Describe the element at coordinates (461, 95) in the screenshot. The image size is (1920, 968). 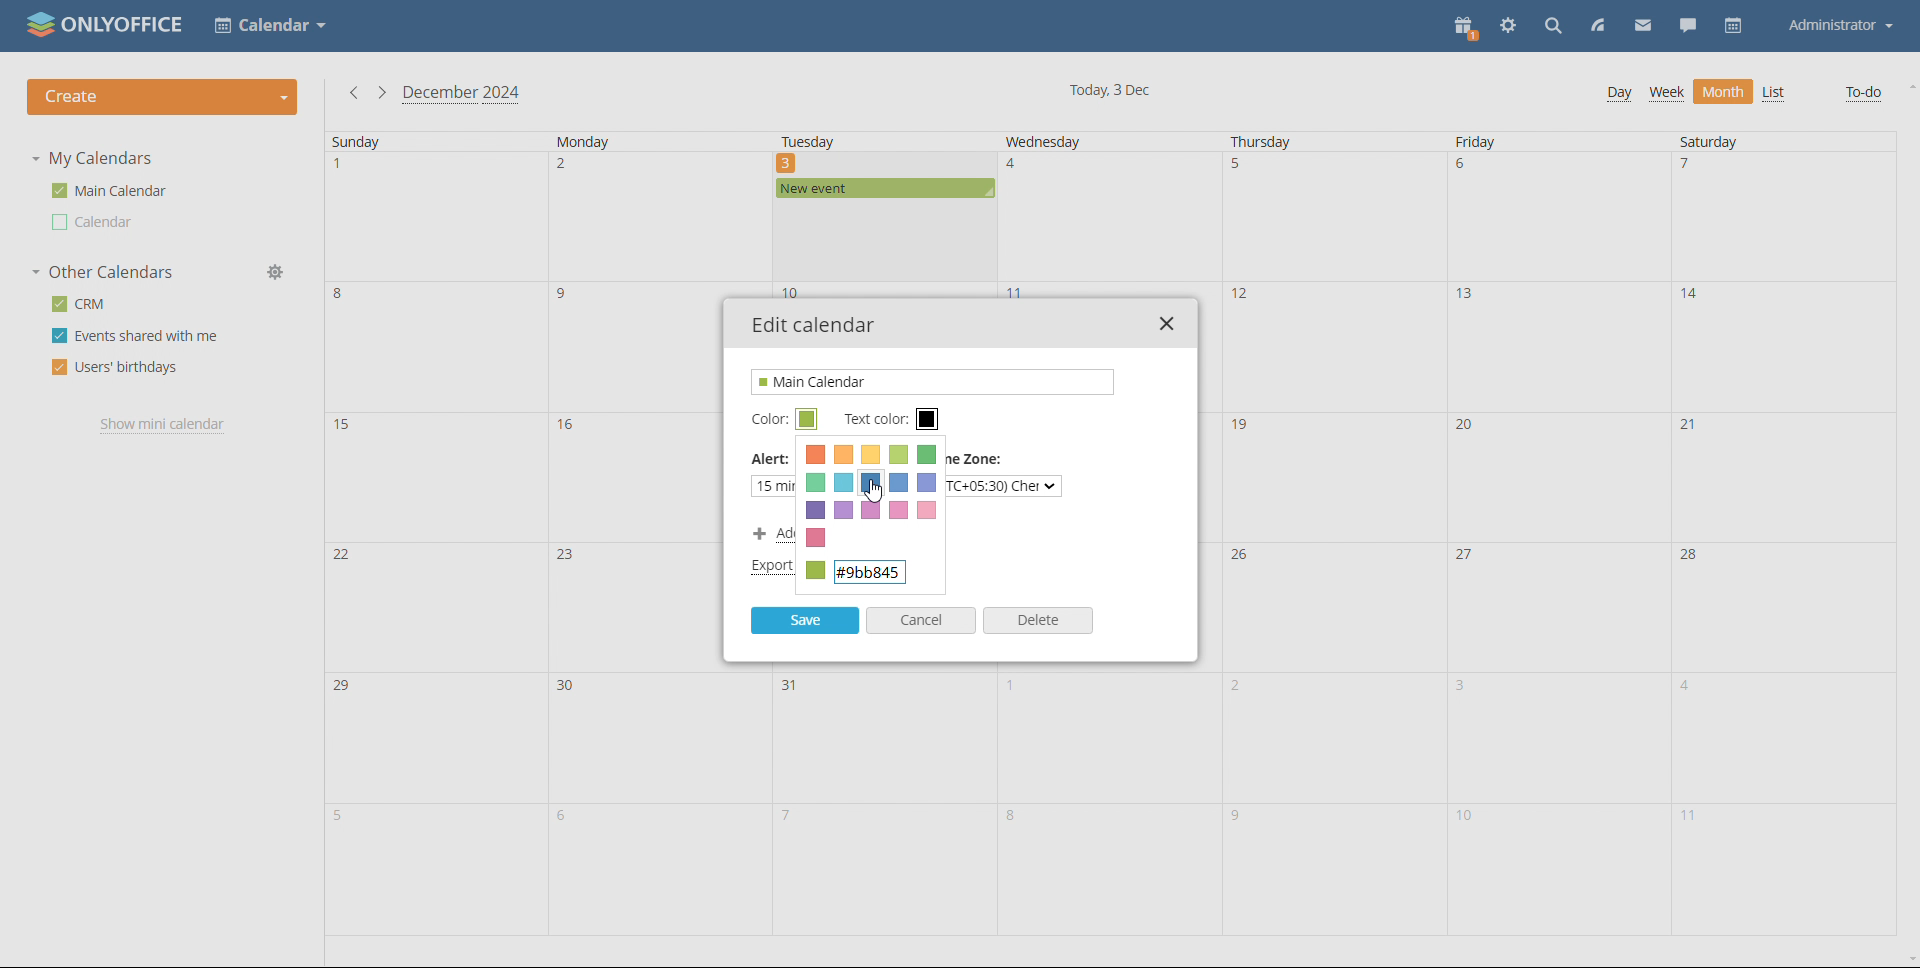
I see `current month` at that location.